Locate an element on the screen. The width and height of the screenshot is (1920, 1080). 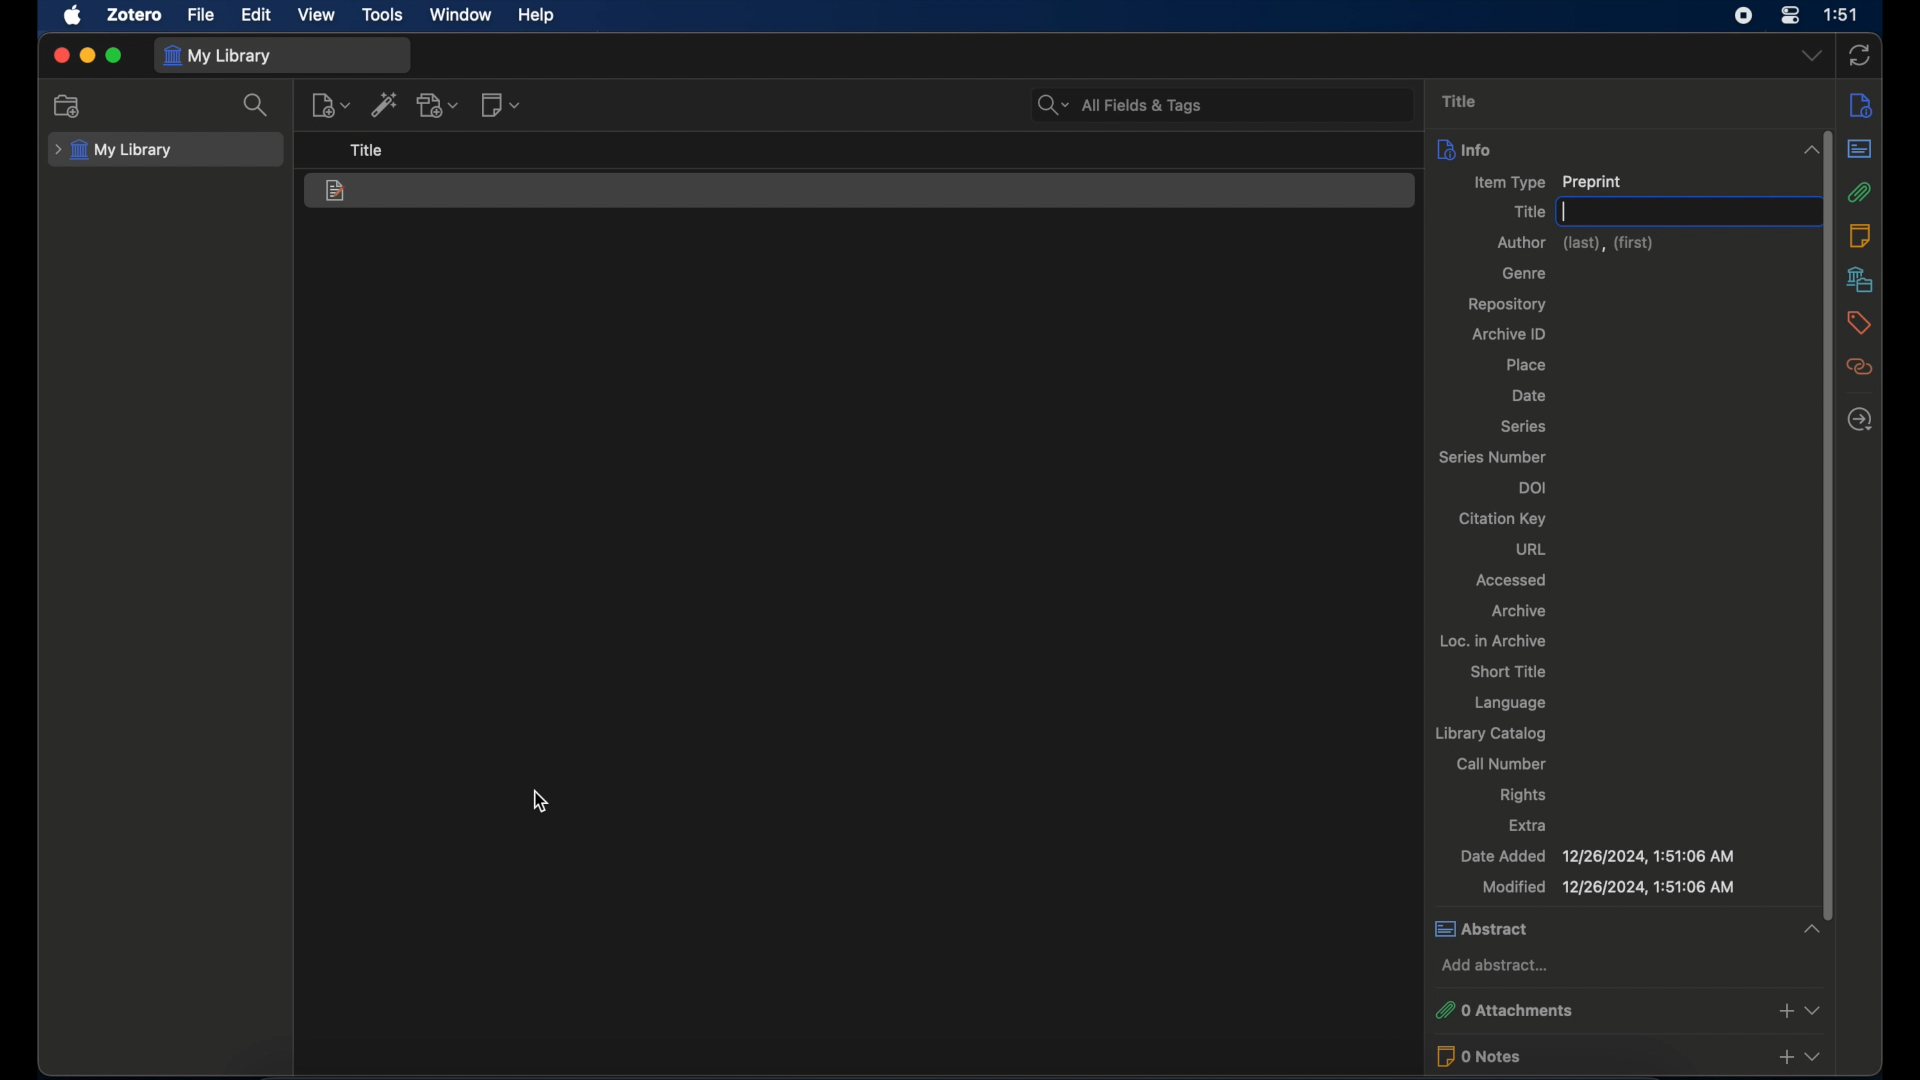
1:51 is located at coordinates (1843, 15).